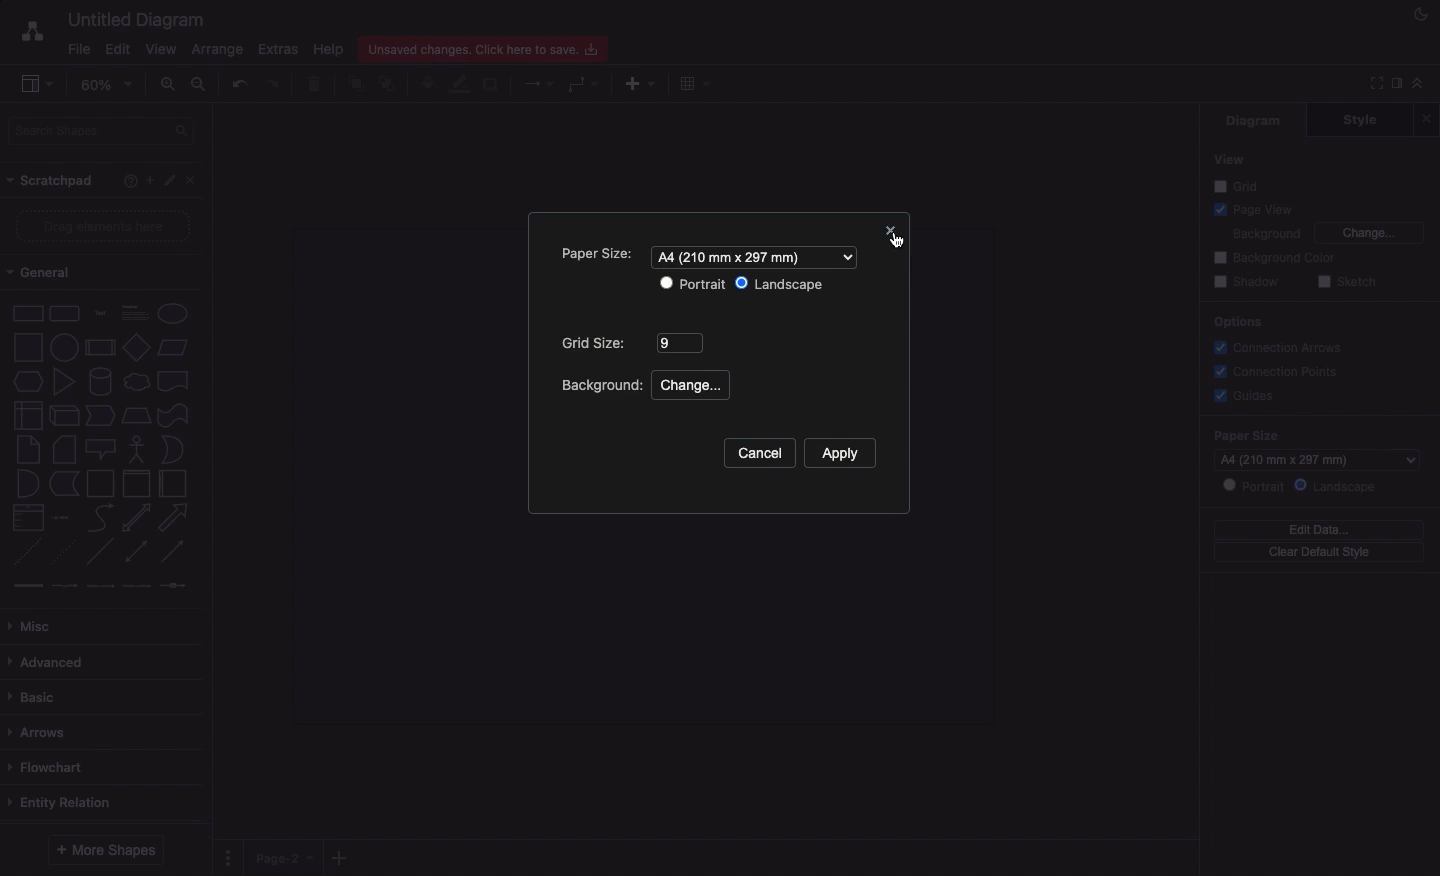  I want to click on Shadow, so click(1246, 283).